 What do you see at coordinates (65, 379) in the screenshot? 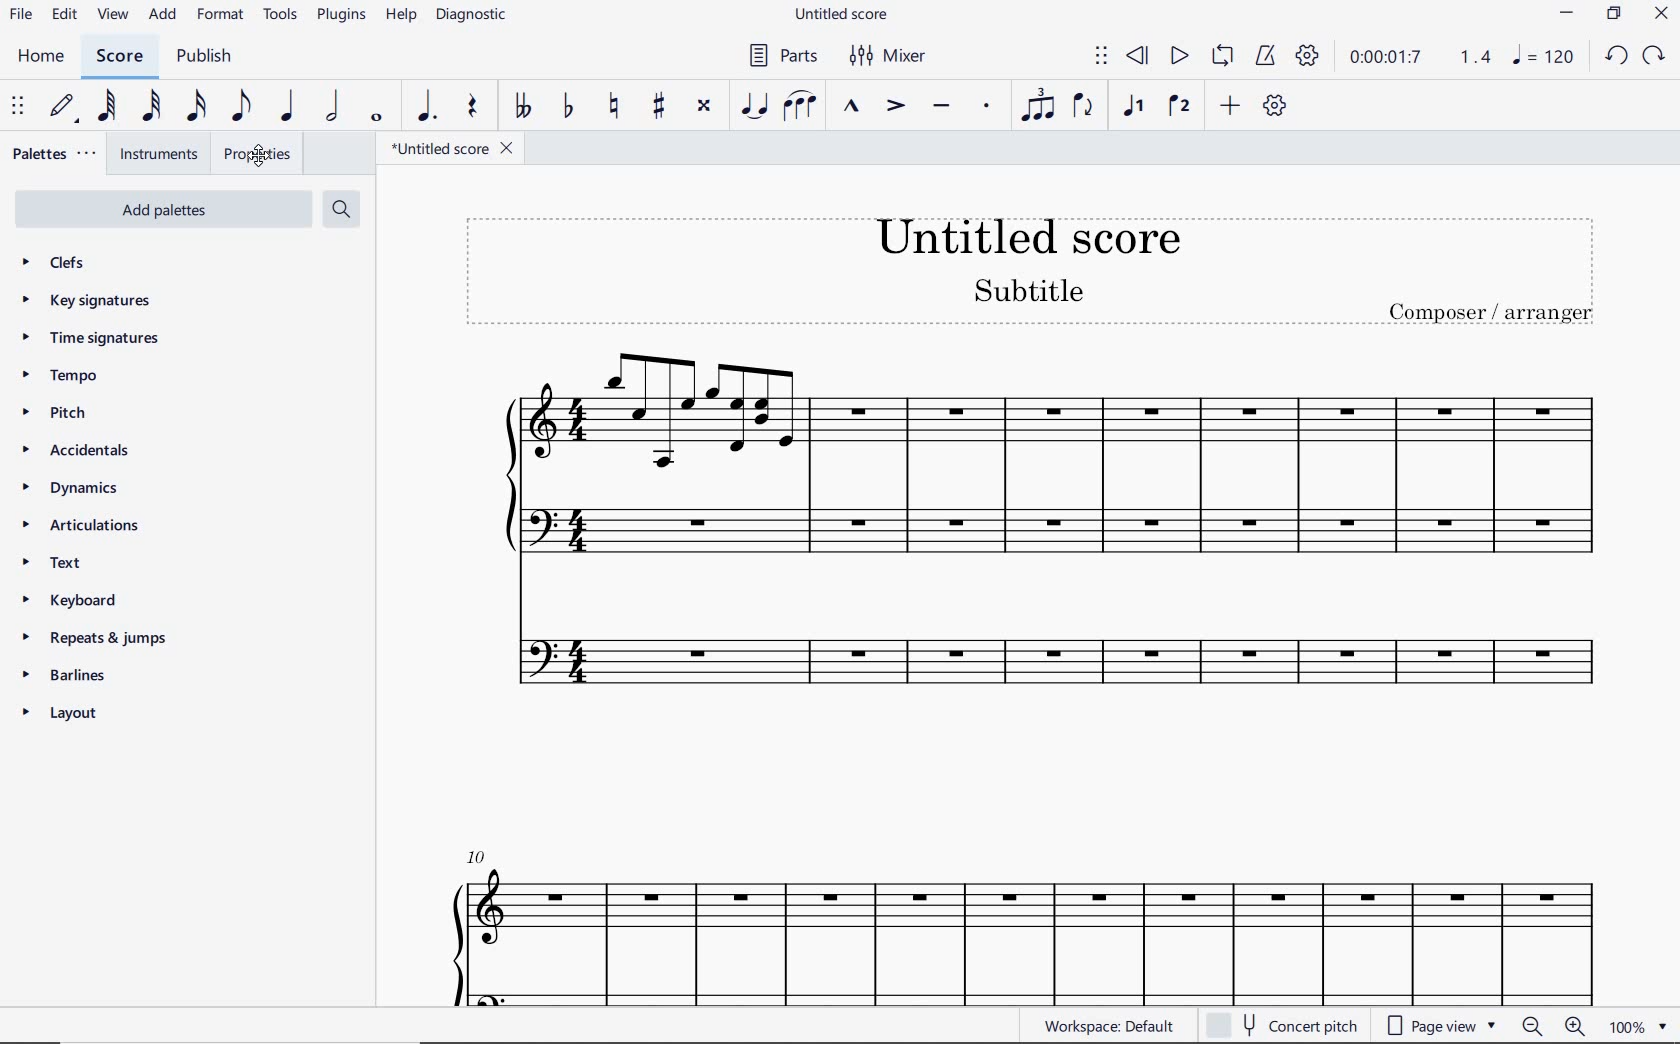
I see `tempo` at bounding box center [65, 379].